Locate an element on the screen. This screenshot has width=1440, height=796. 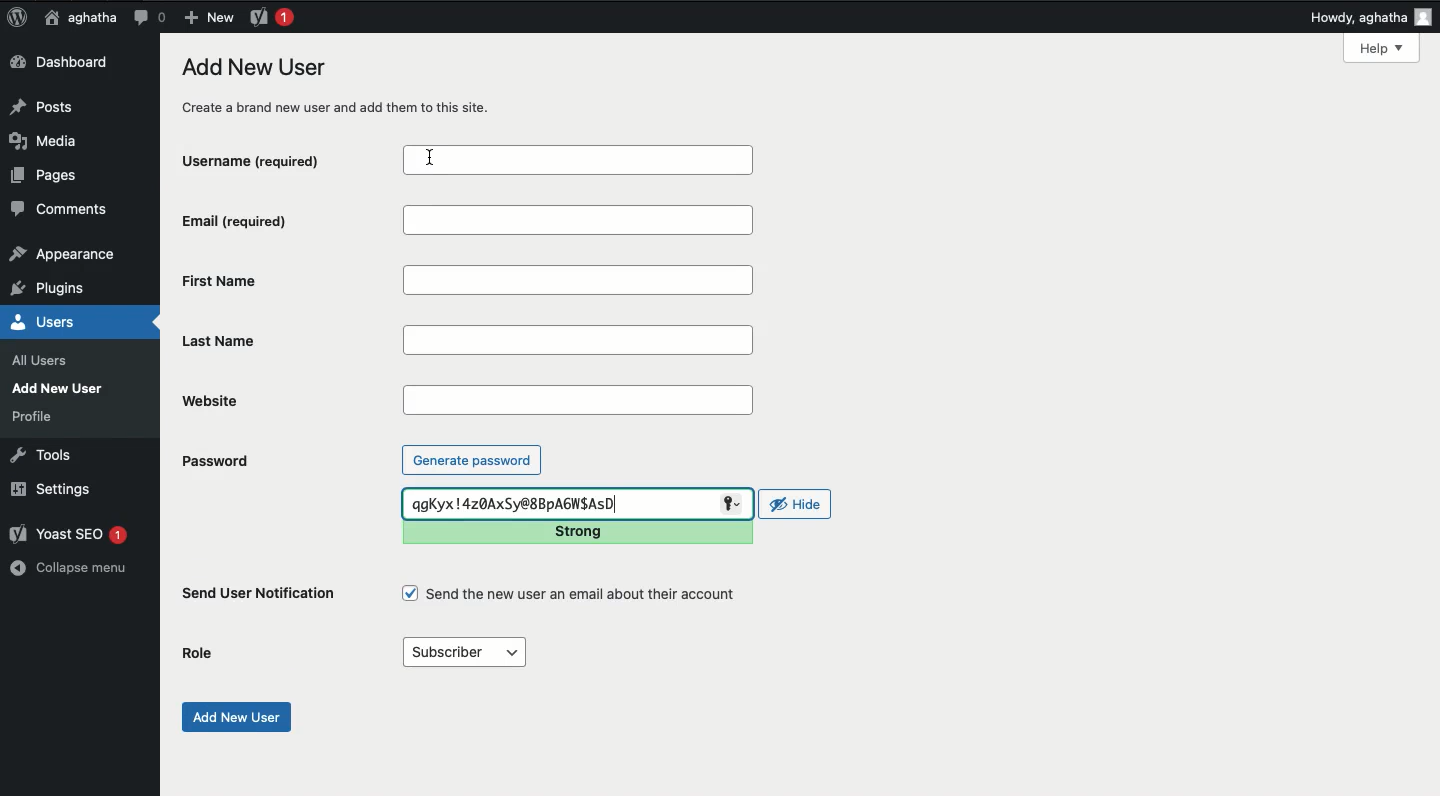
Strong is located at coordinates (575, 534).